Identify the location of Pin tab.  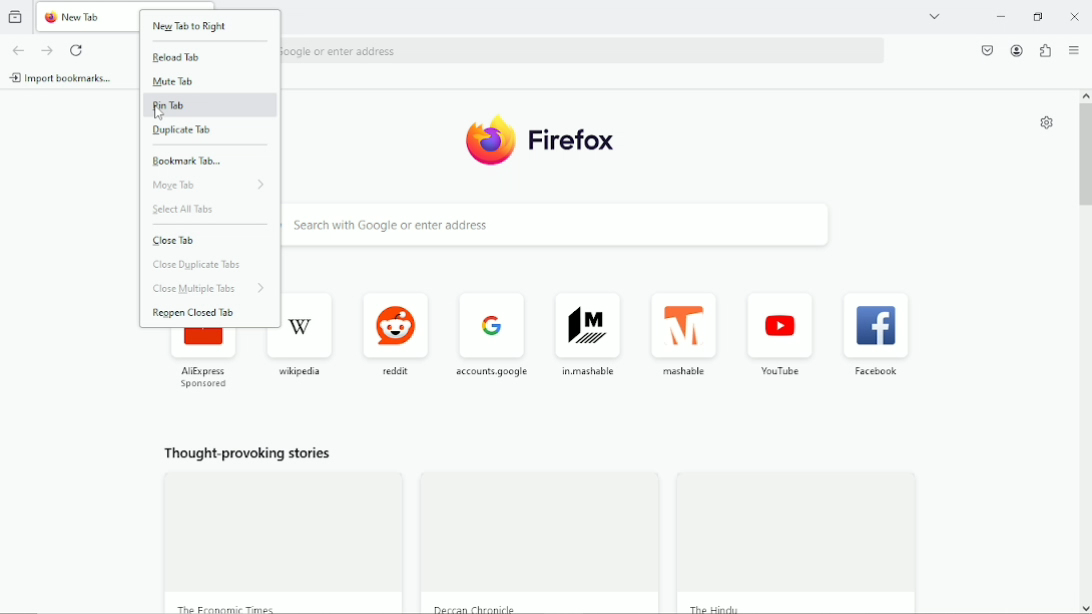
(174, 105).